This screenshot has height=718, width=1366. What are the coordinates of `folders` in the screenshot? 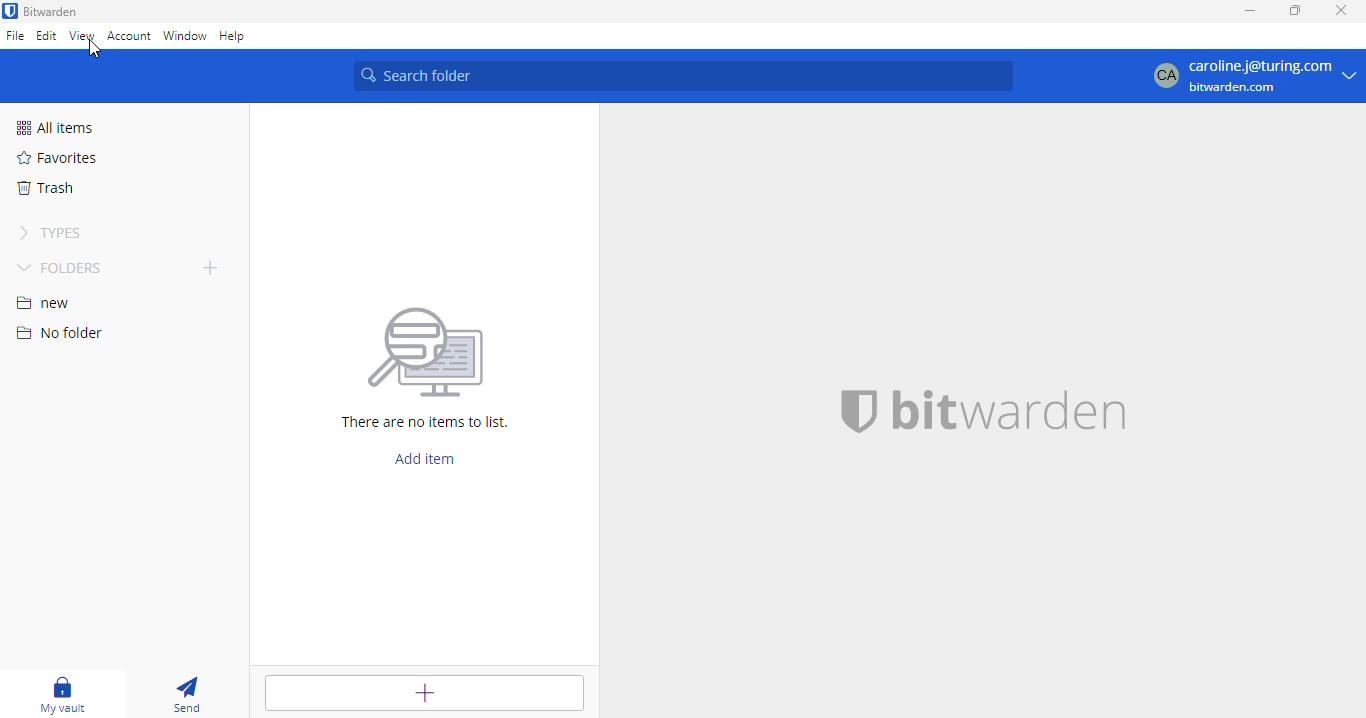 It's located at (60, 268).